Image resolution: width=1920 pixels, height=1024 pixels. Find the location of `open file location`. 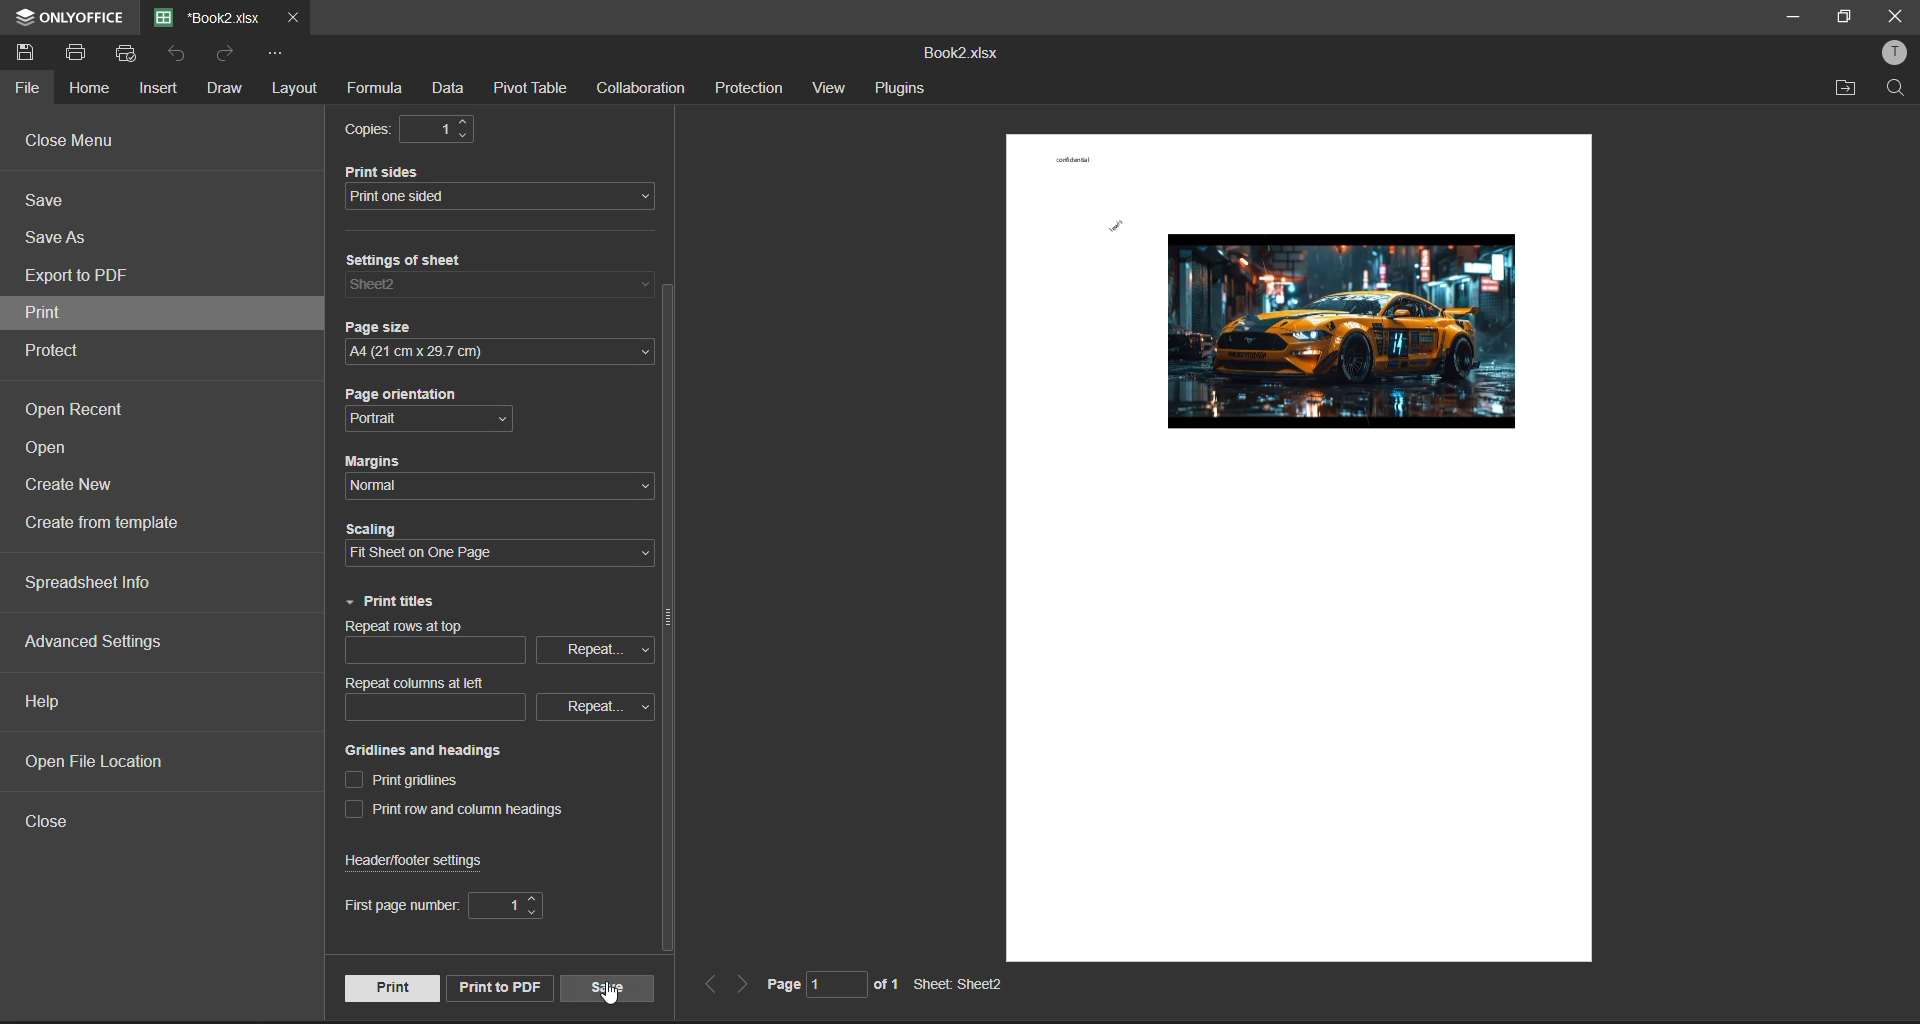

open file location is located at coordinates (96, 761).